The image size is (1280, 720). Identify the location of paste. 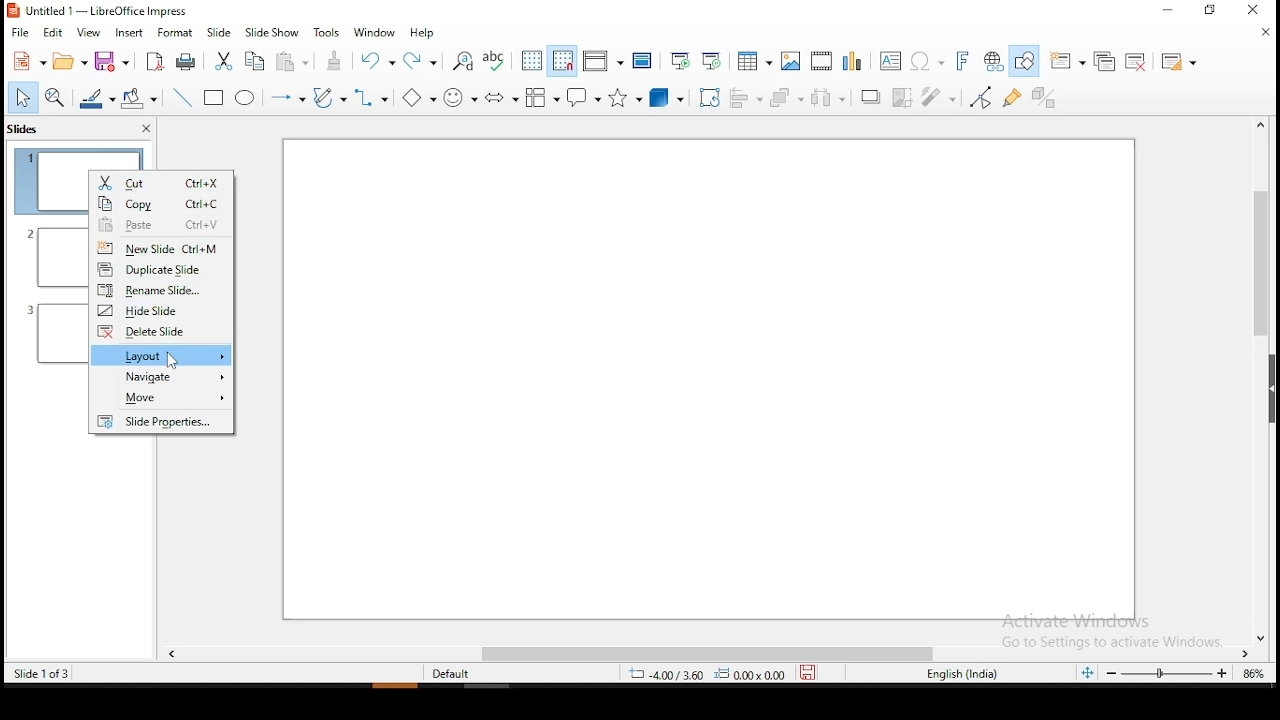
(160, 224).